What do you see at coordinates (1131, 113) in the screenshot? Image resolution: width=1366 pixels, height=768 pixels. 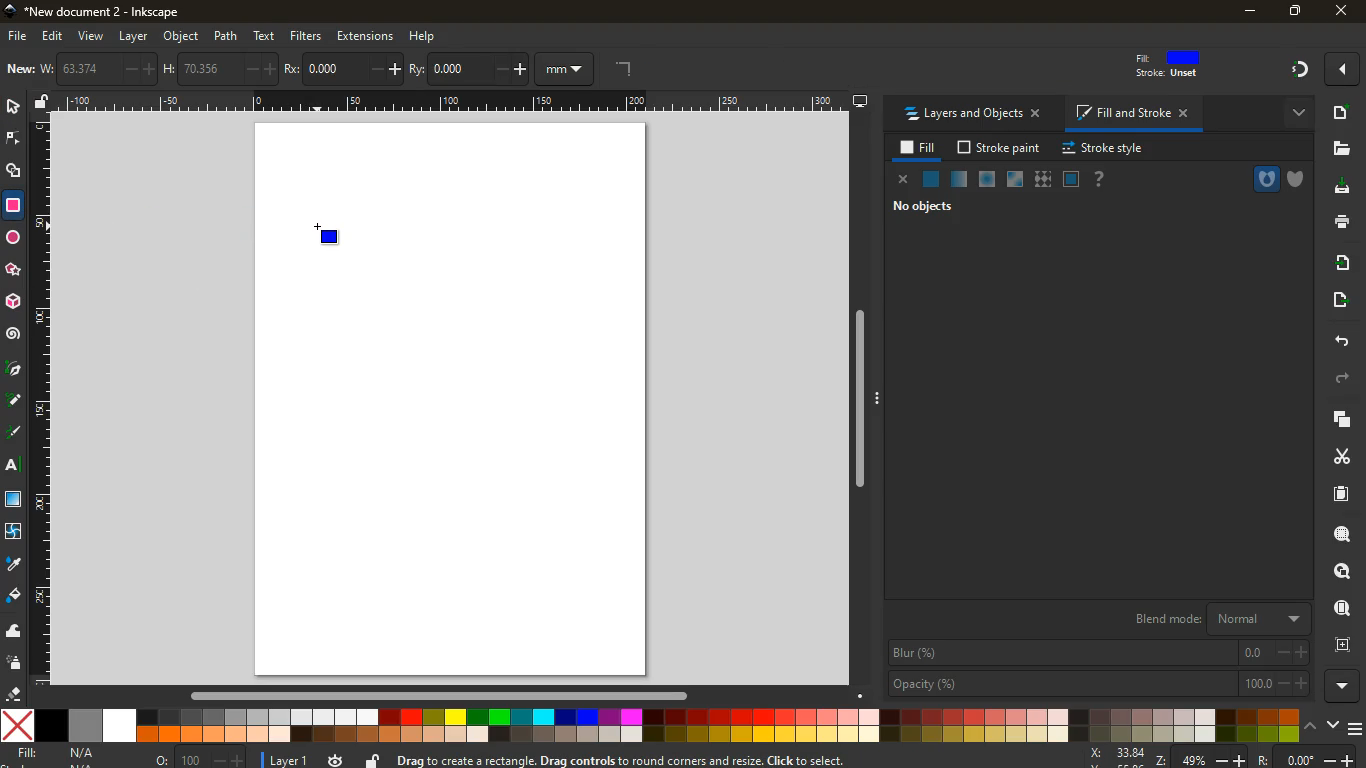 I see `fill and stroke` at bounding box center [1131, 113].